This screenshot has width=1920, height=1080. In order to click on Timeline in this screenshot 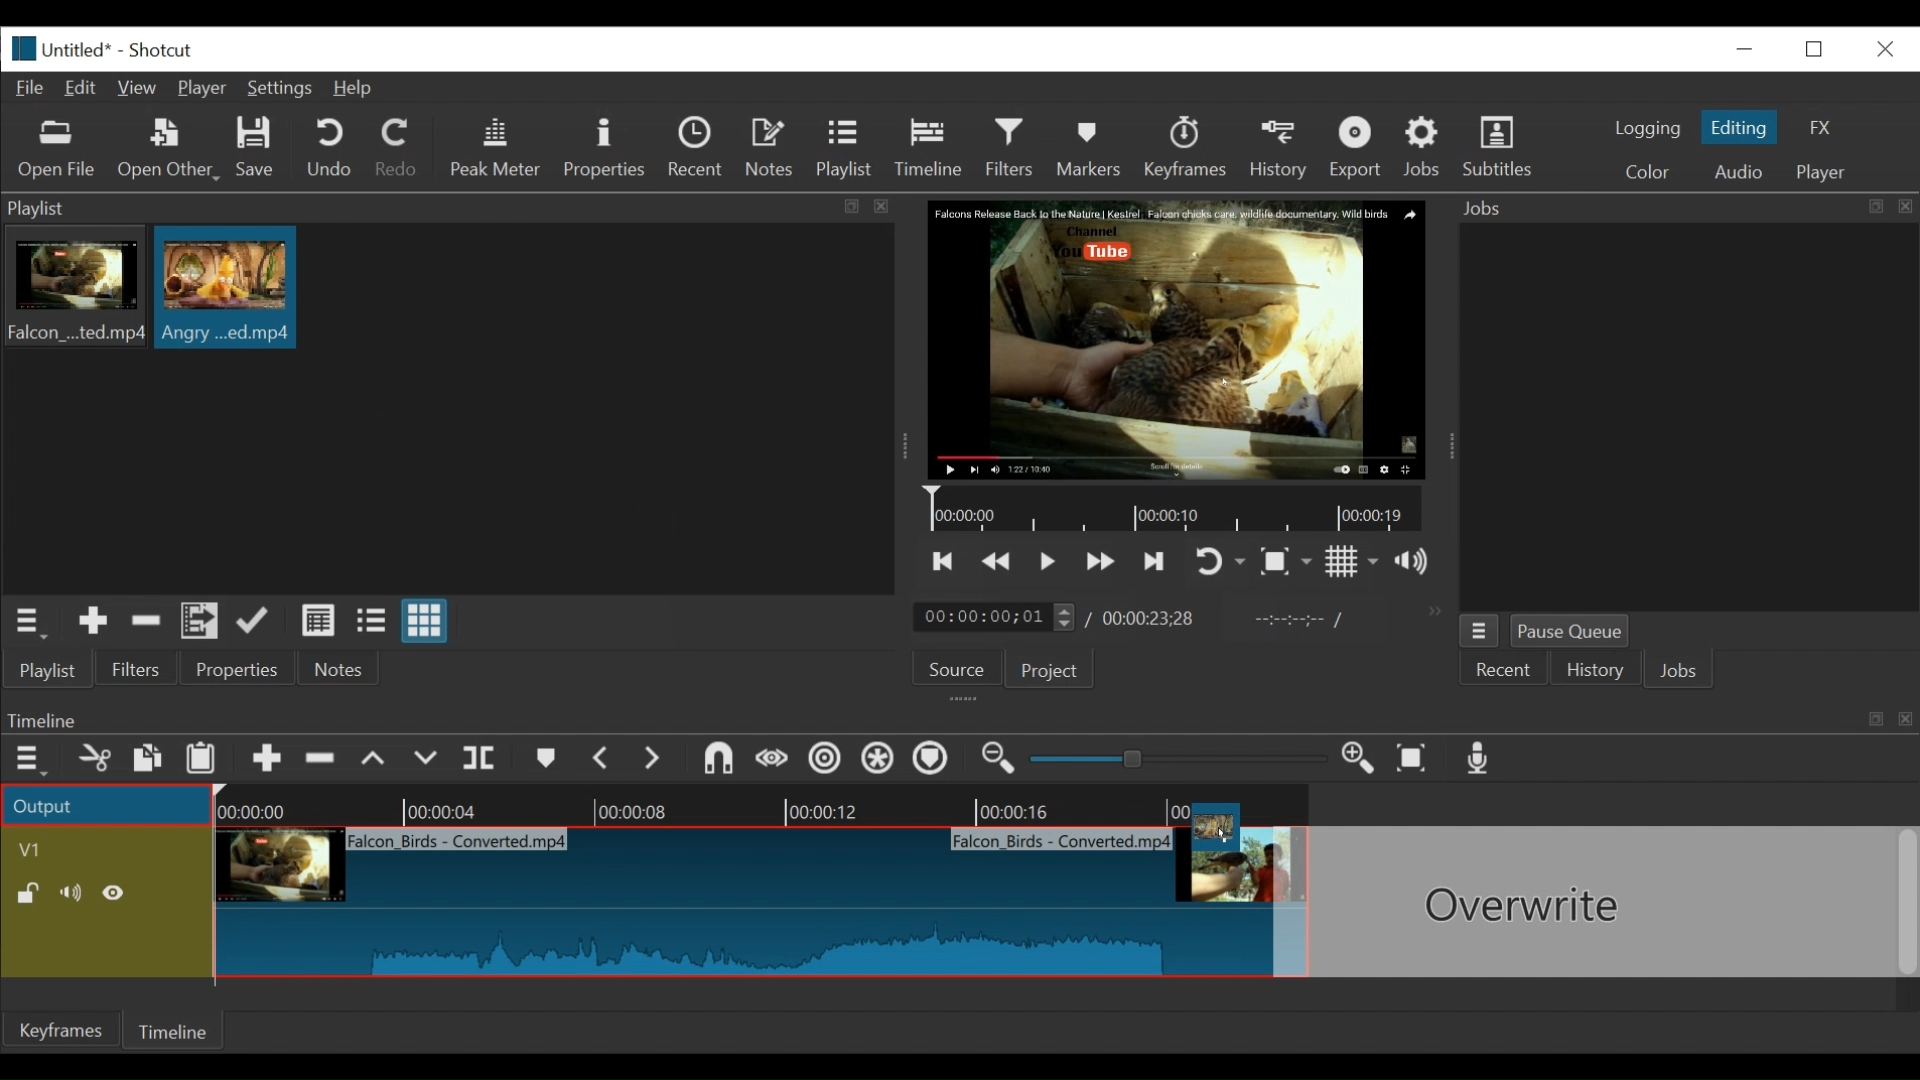, I will do `click(934, 144)`.